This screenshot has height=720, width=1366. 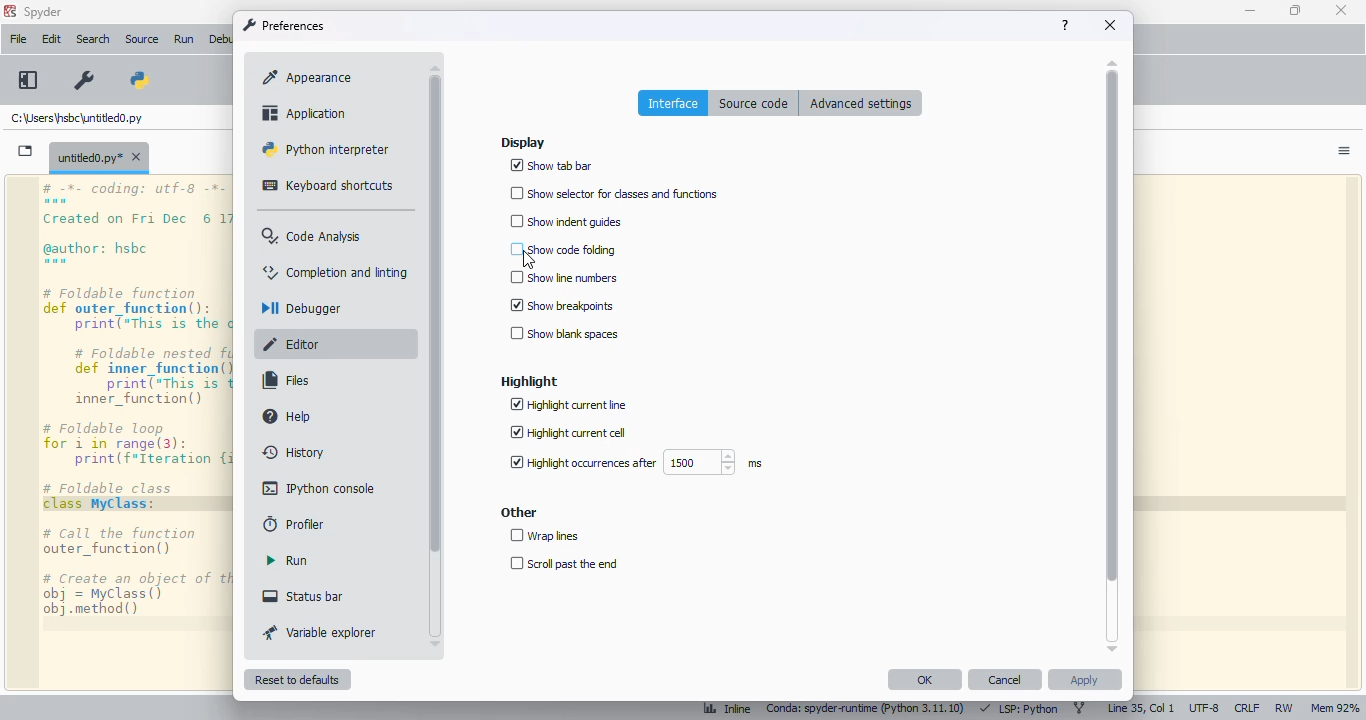 I want to click on spyder, so click(x=44, y=12).